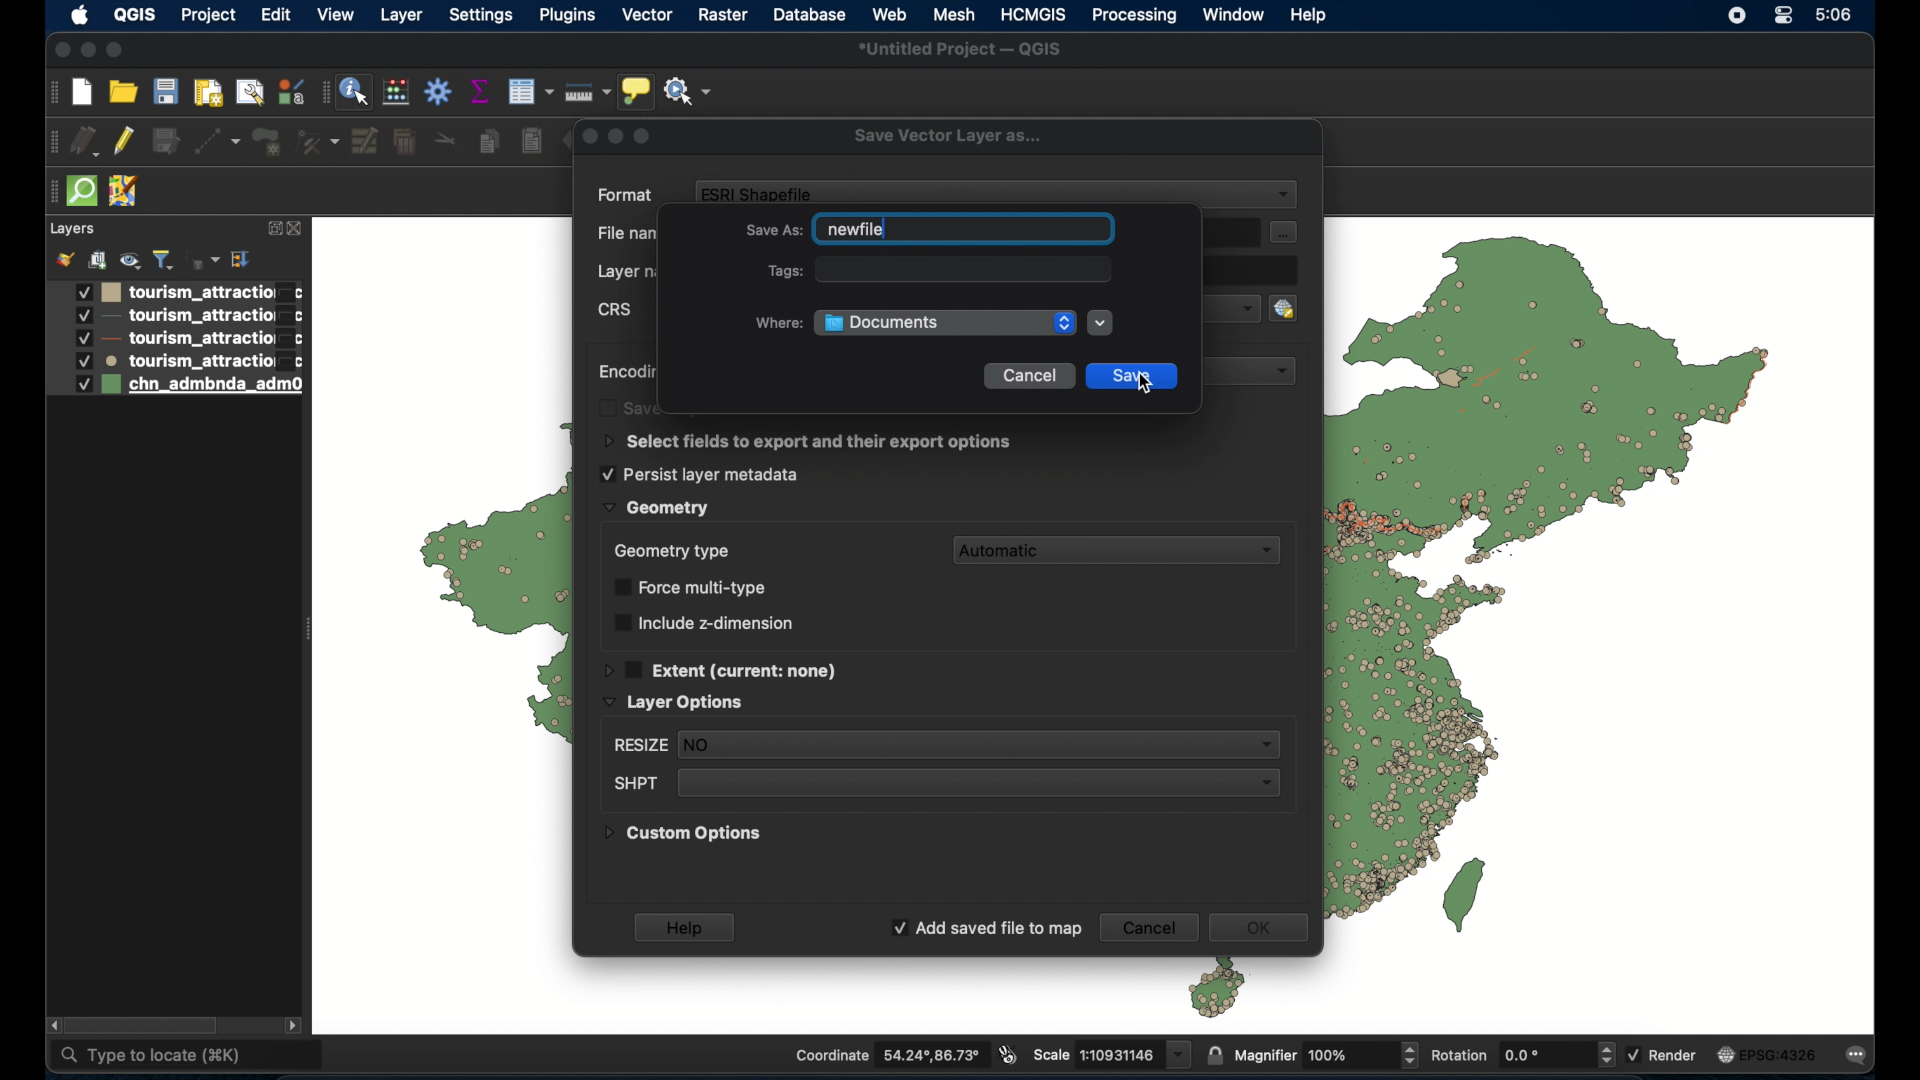 This screenshot has width=1920, height=1080. Describe the element at coordinates (1133, 16) in the screenshot. I see `processing` at that location.